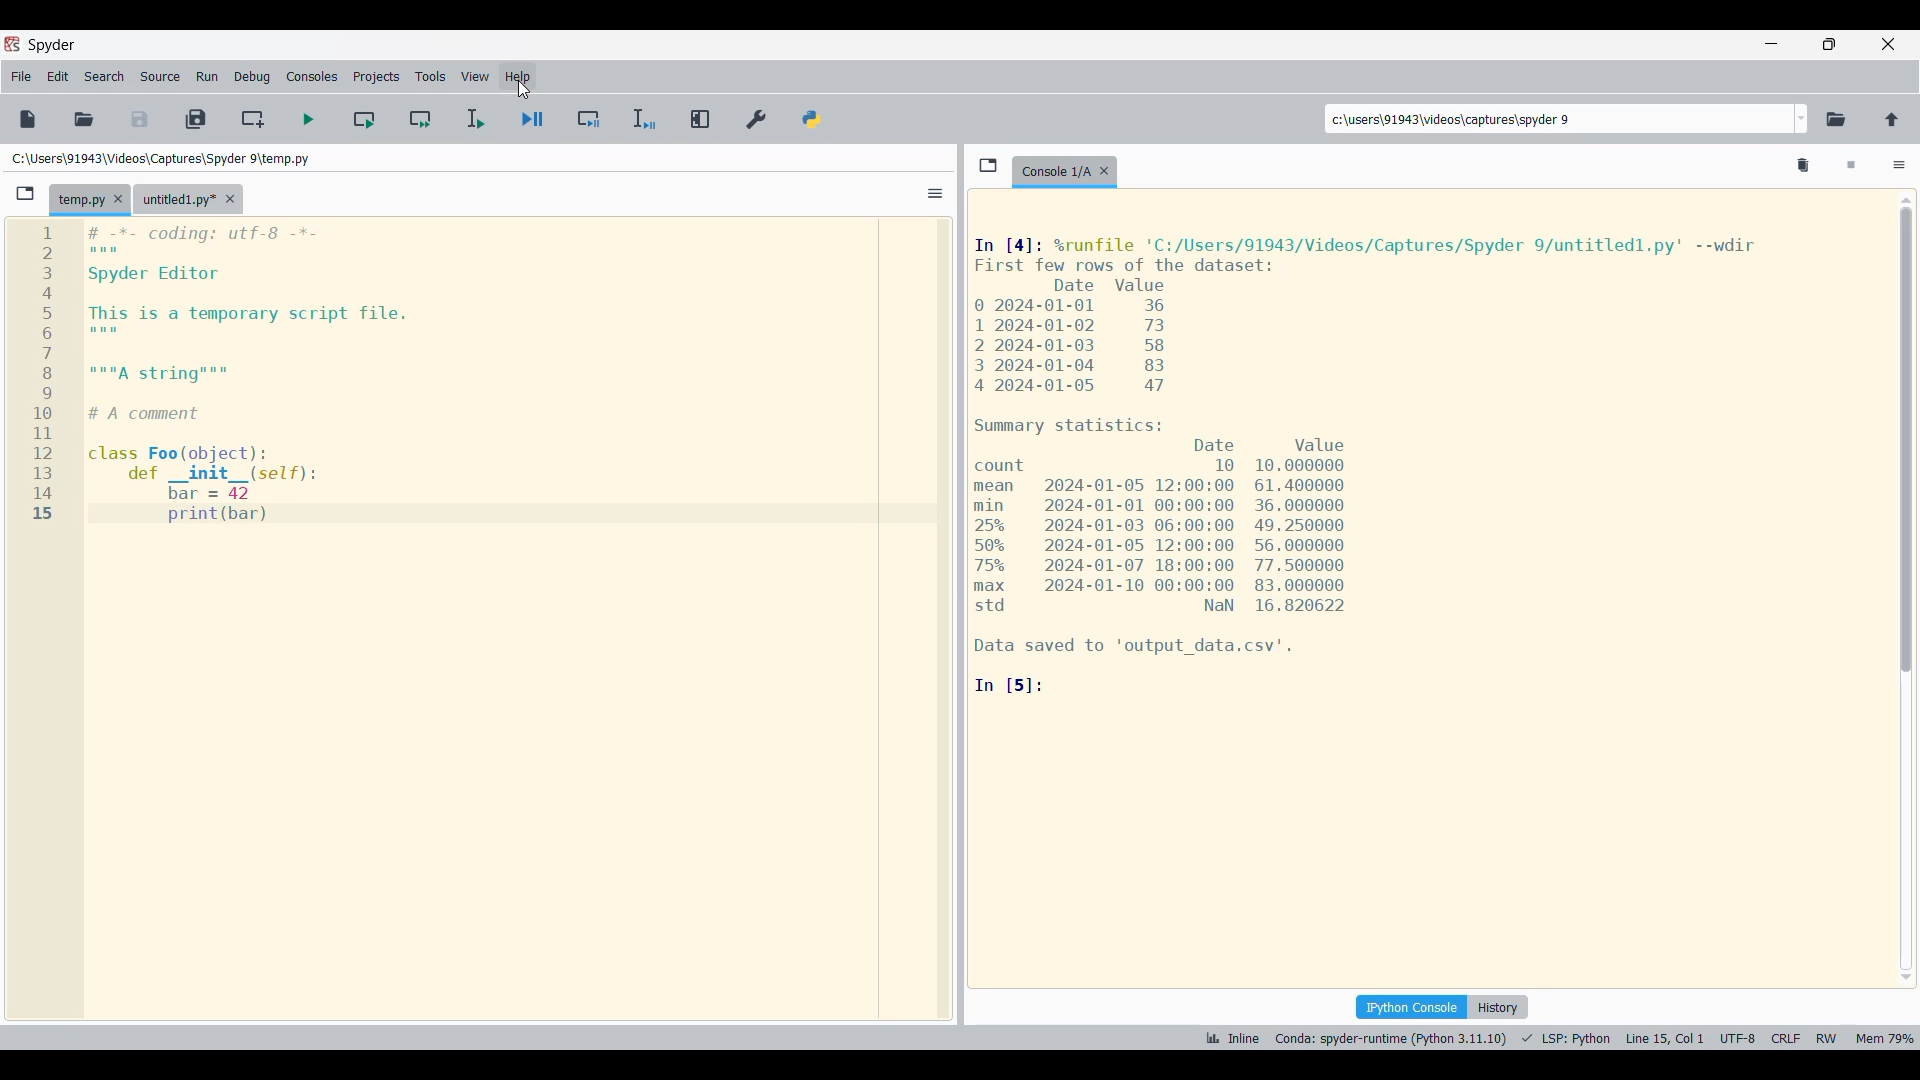  I want to click on Software name, so click(52, 45).